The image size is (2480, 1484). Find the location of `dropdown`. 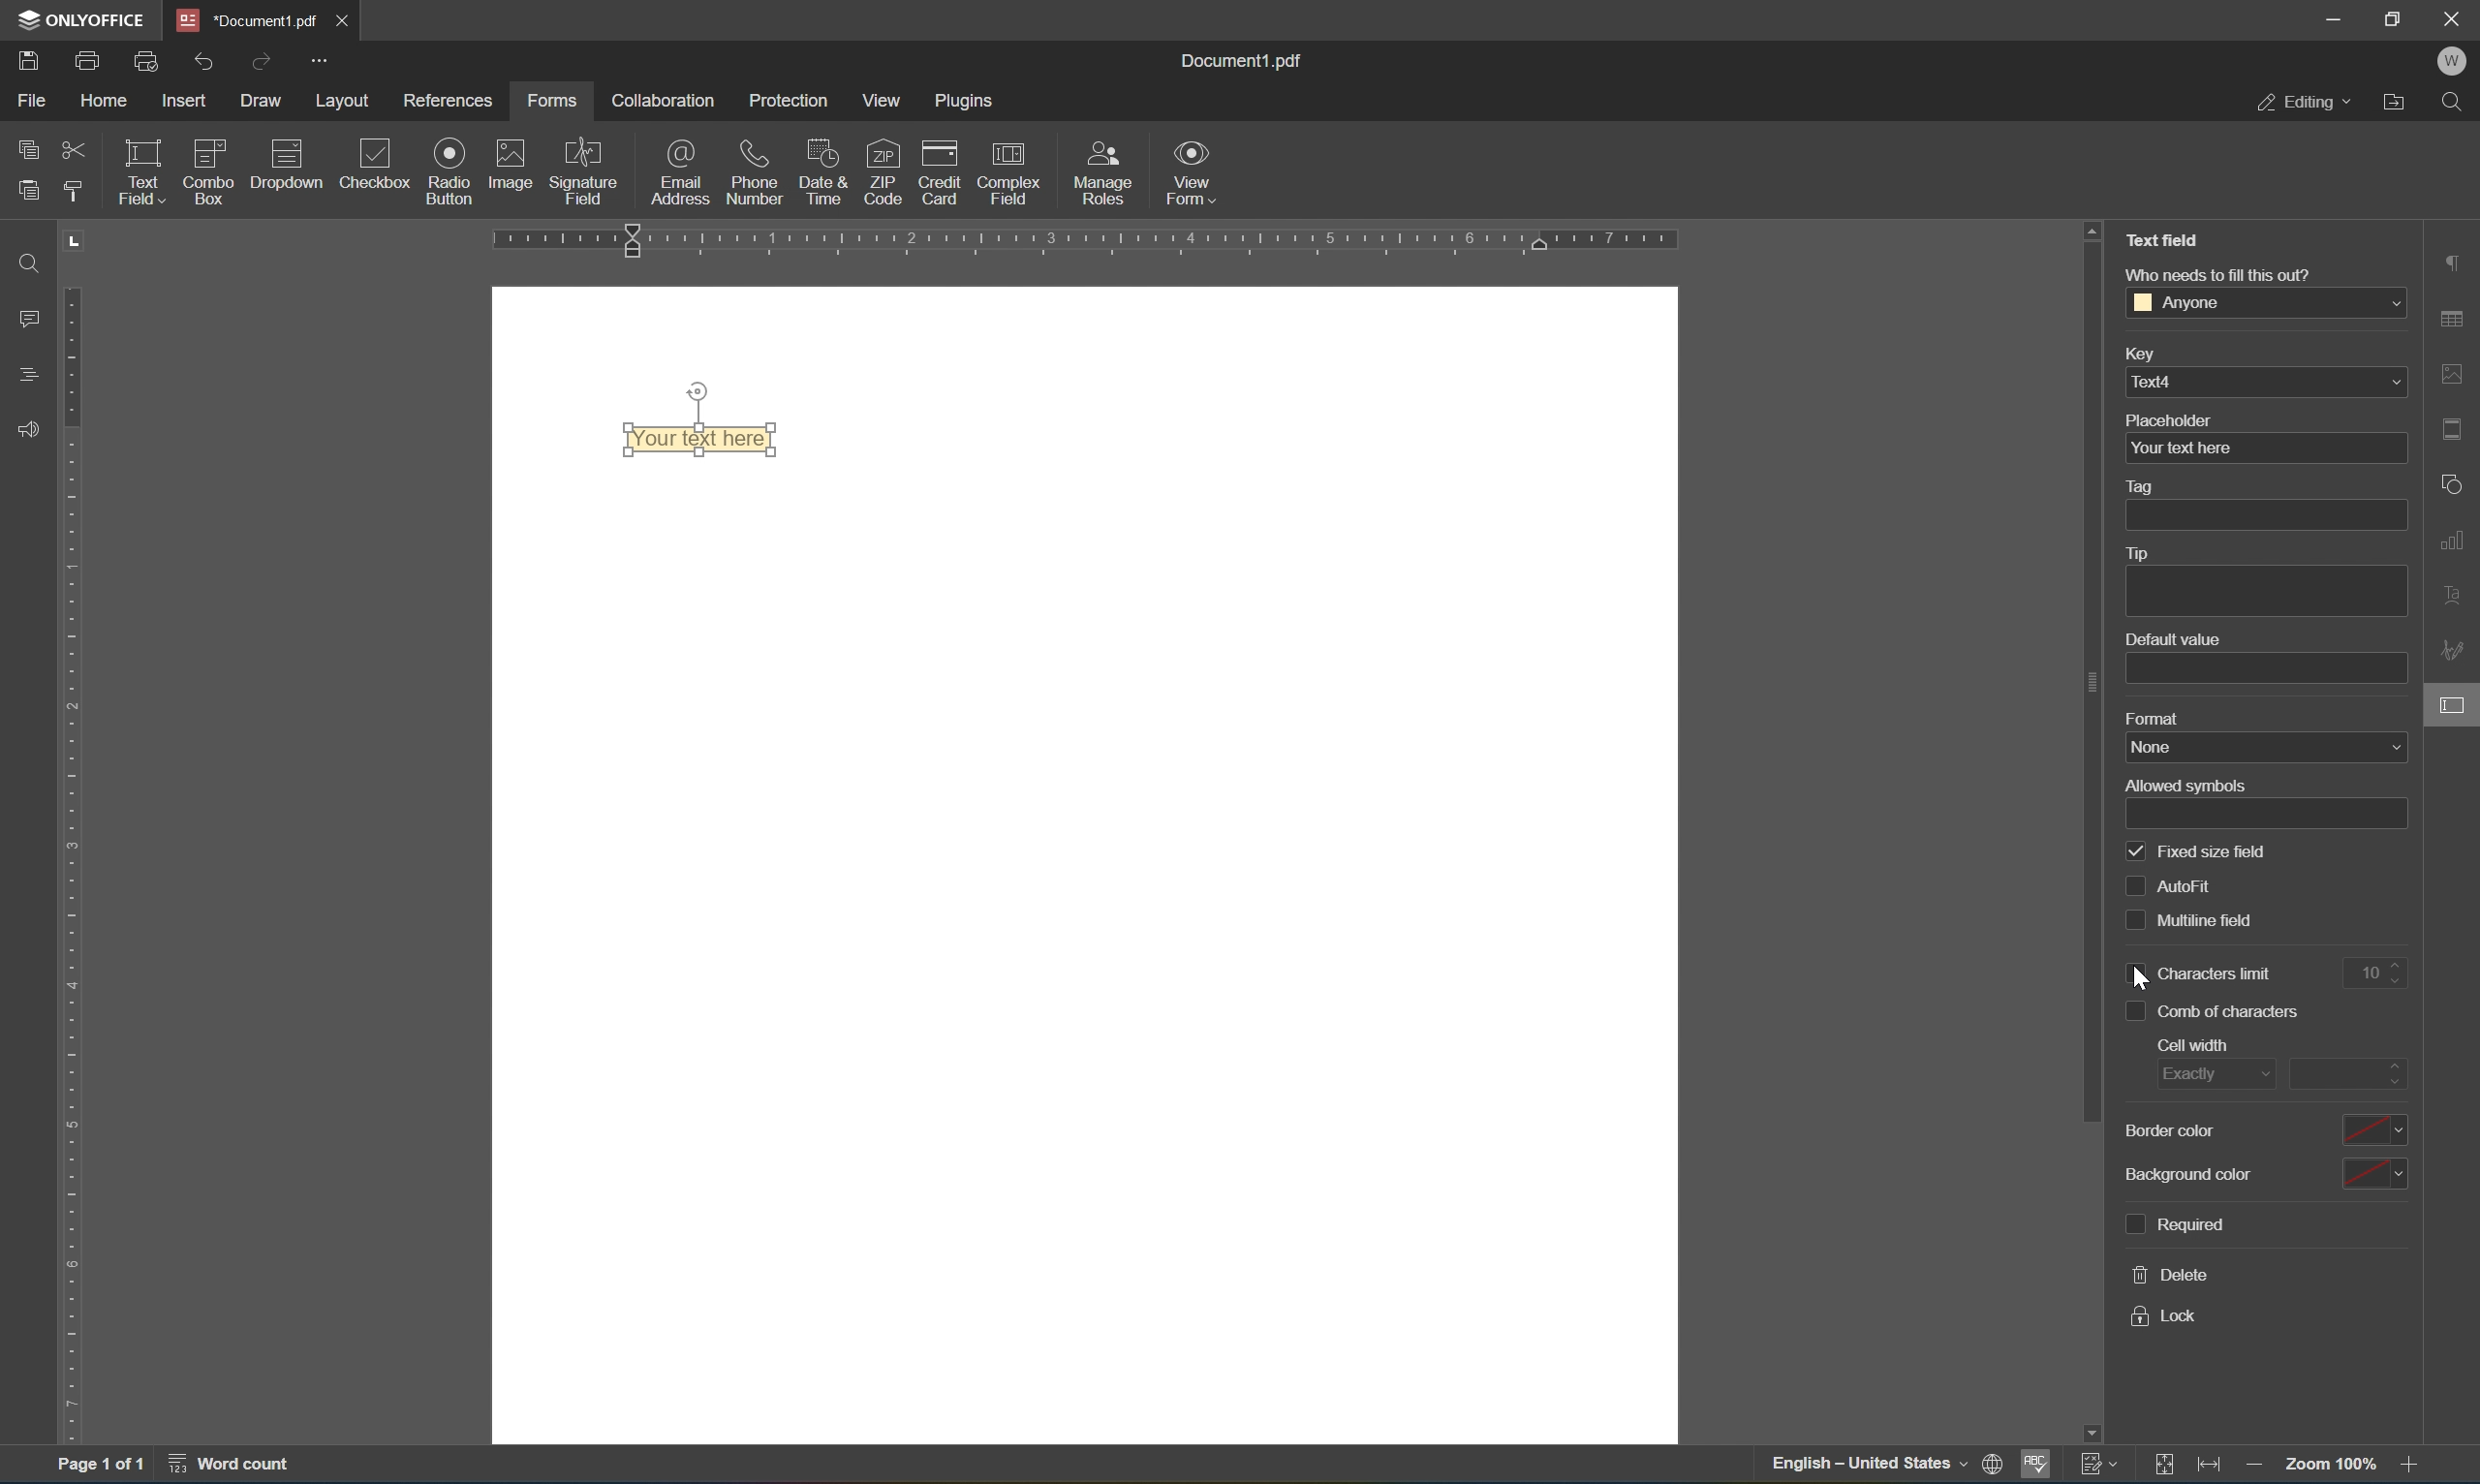

dropdown is located at coordinates (289, 159).